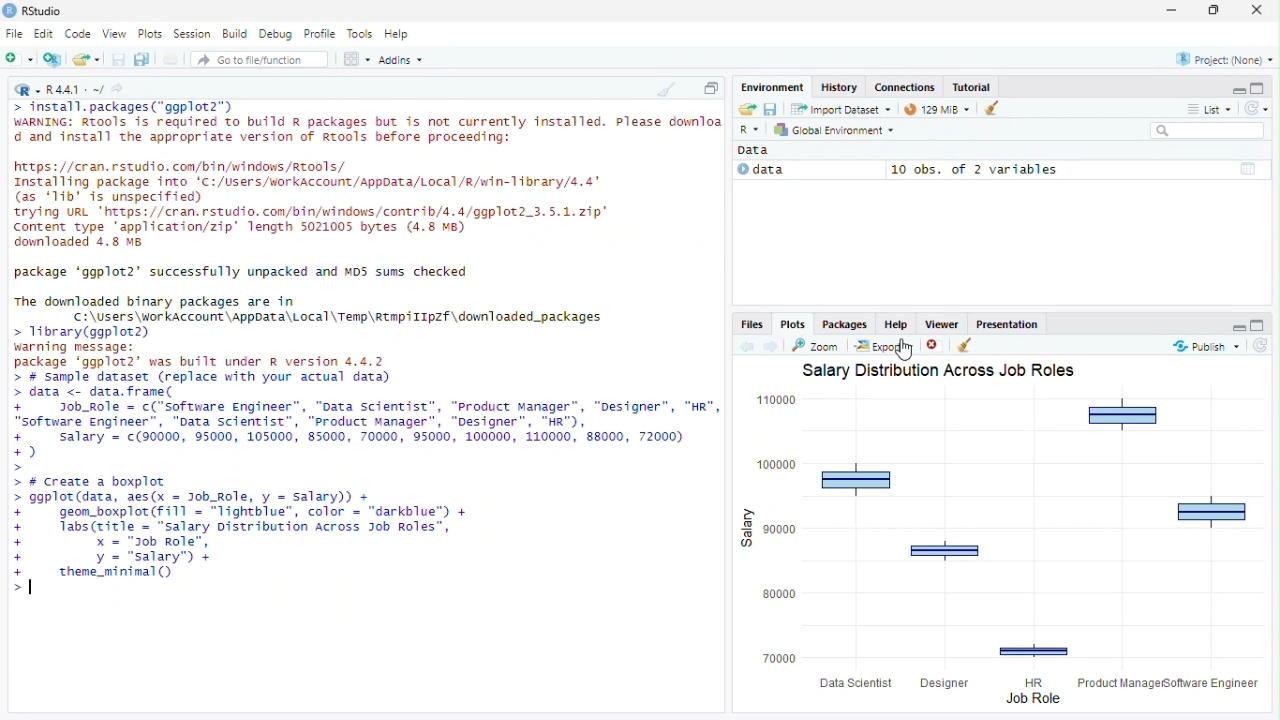  Describe the element at coordinates (753, 324) in the screenshot. I see `Files` at that location.